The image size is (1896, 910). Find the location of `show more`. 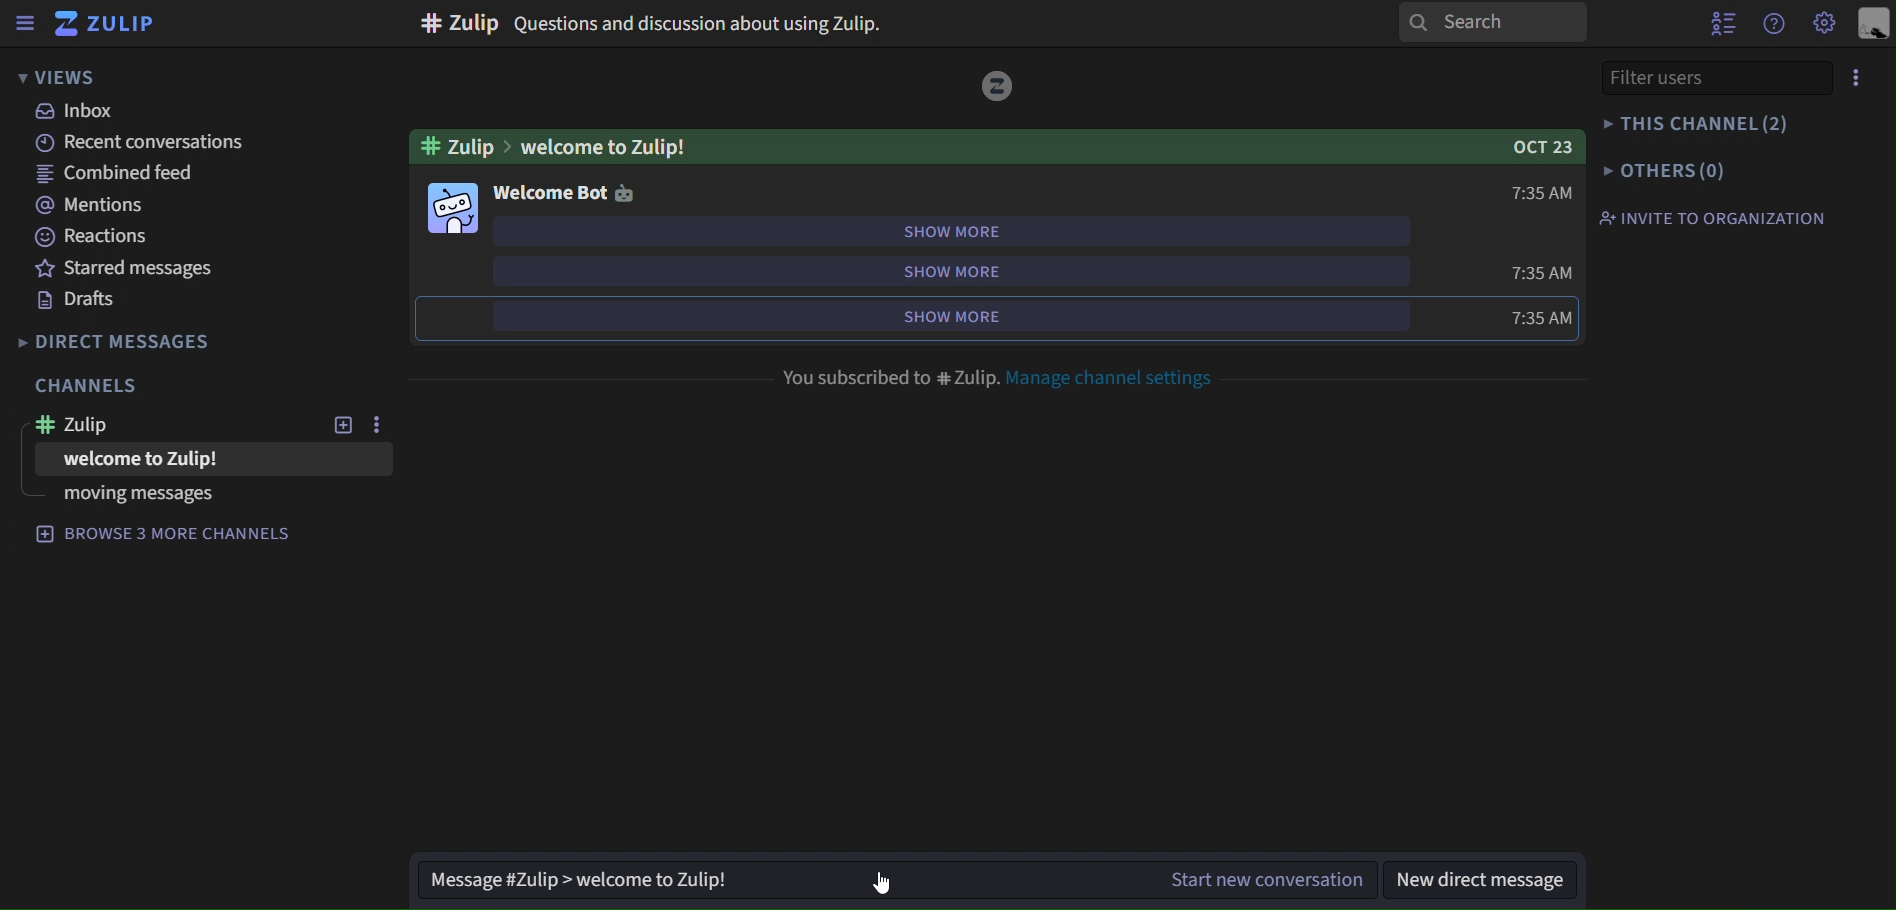

show more is located at coordinates (991, 315).